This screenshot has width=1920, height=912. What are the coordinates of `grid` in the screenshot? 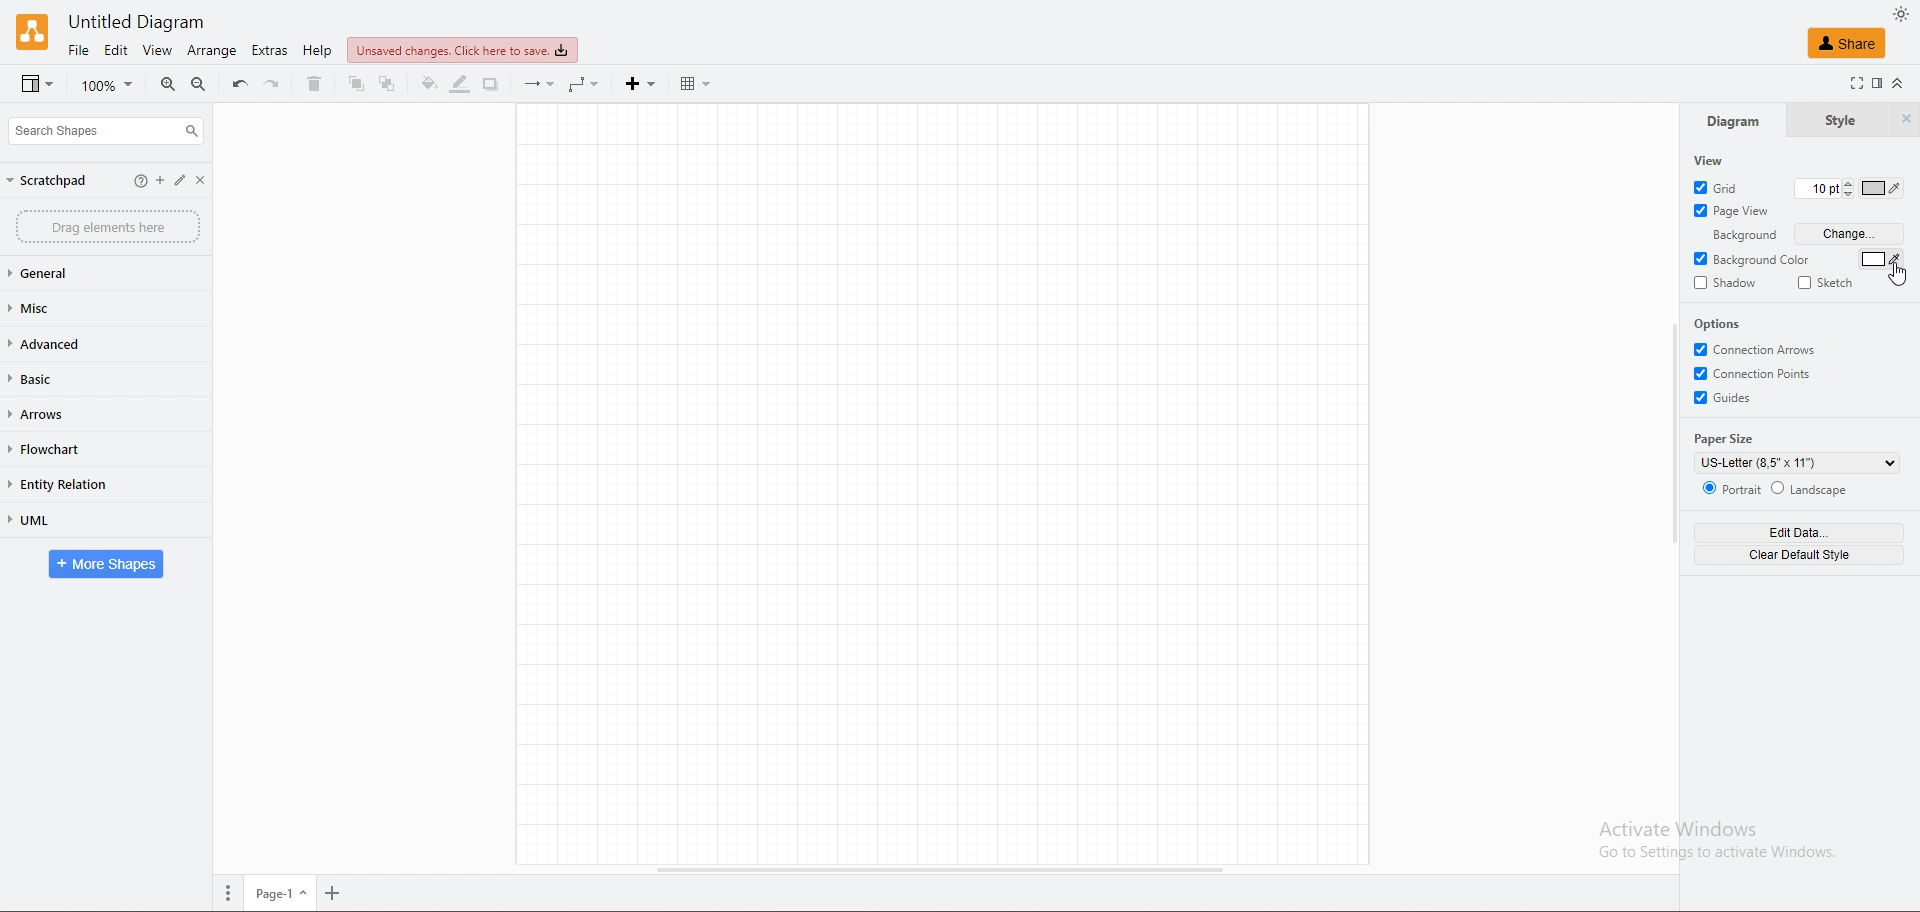 It's located at (1719, 187).